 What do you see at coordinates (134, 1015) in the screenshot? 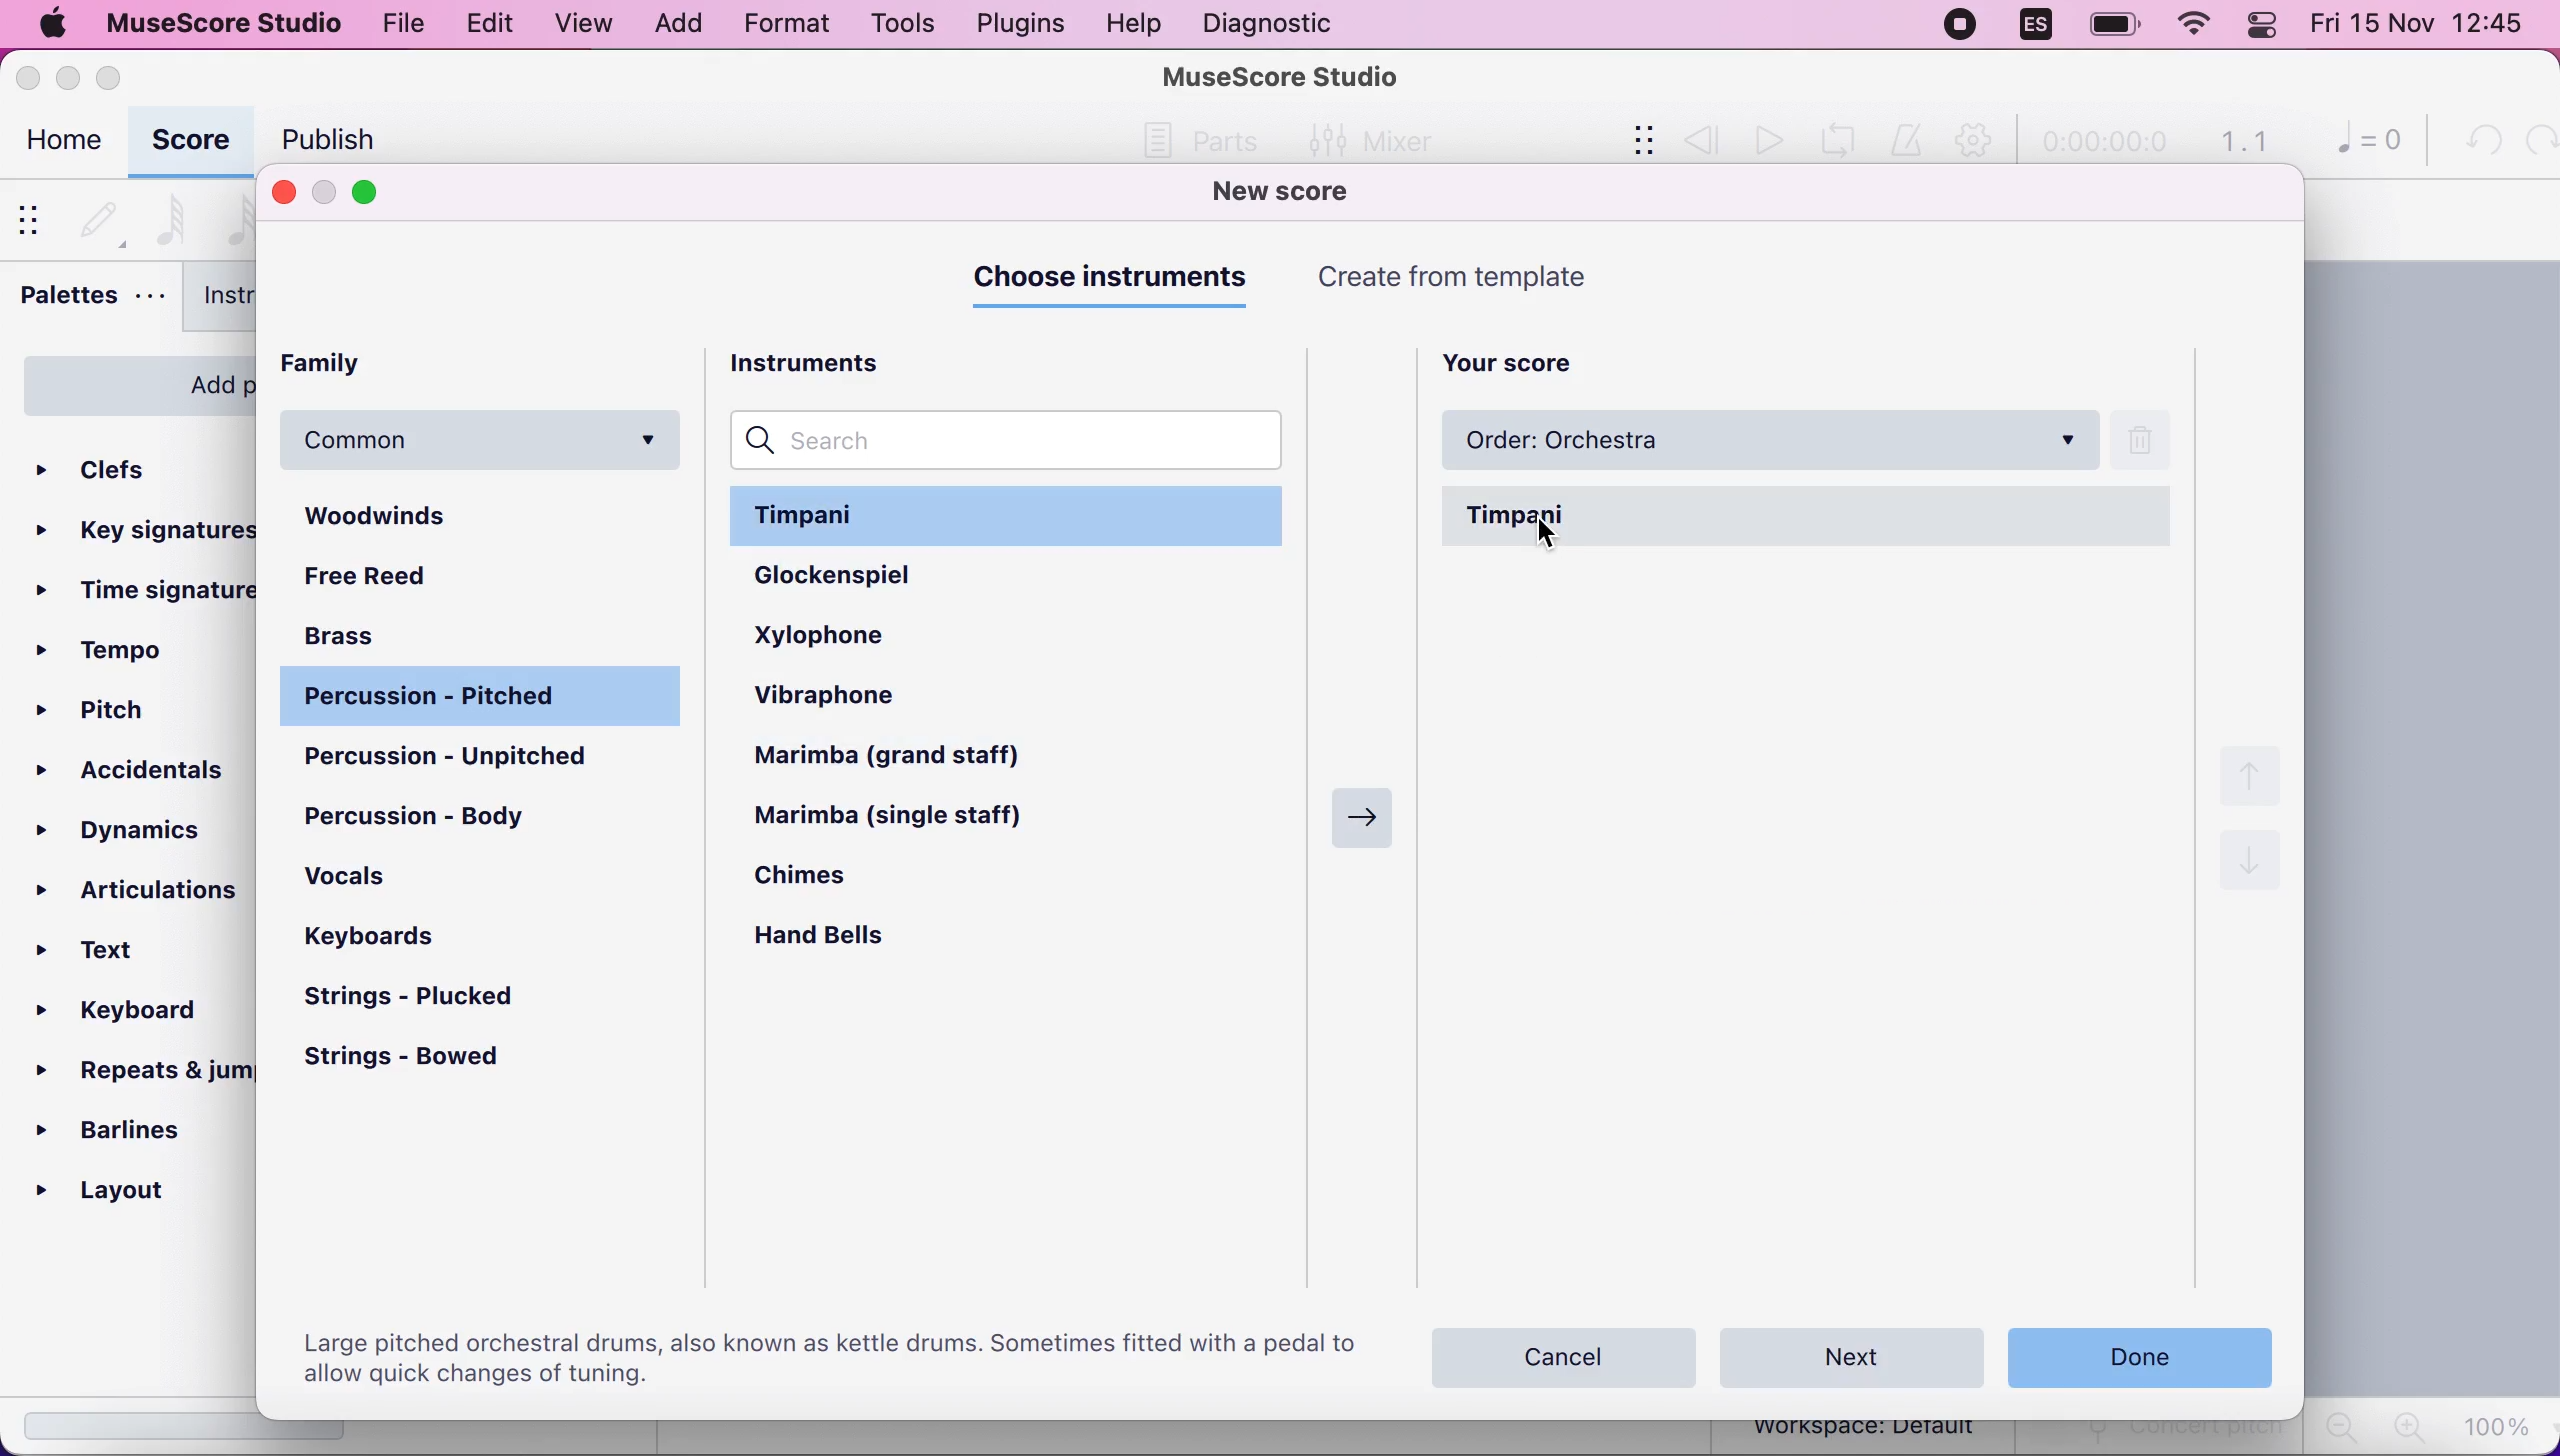
I see `keyboard` at bounding box center [134, 1015].